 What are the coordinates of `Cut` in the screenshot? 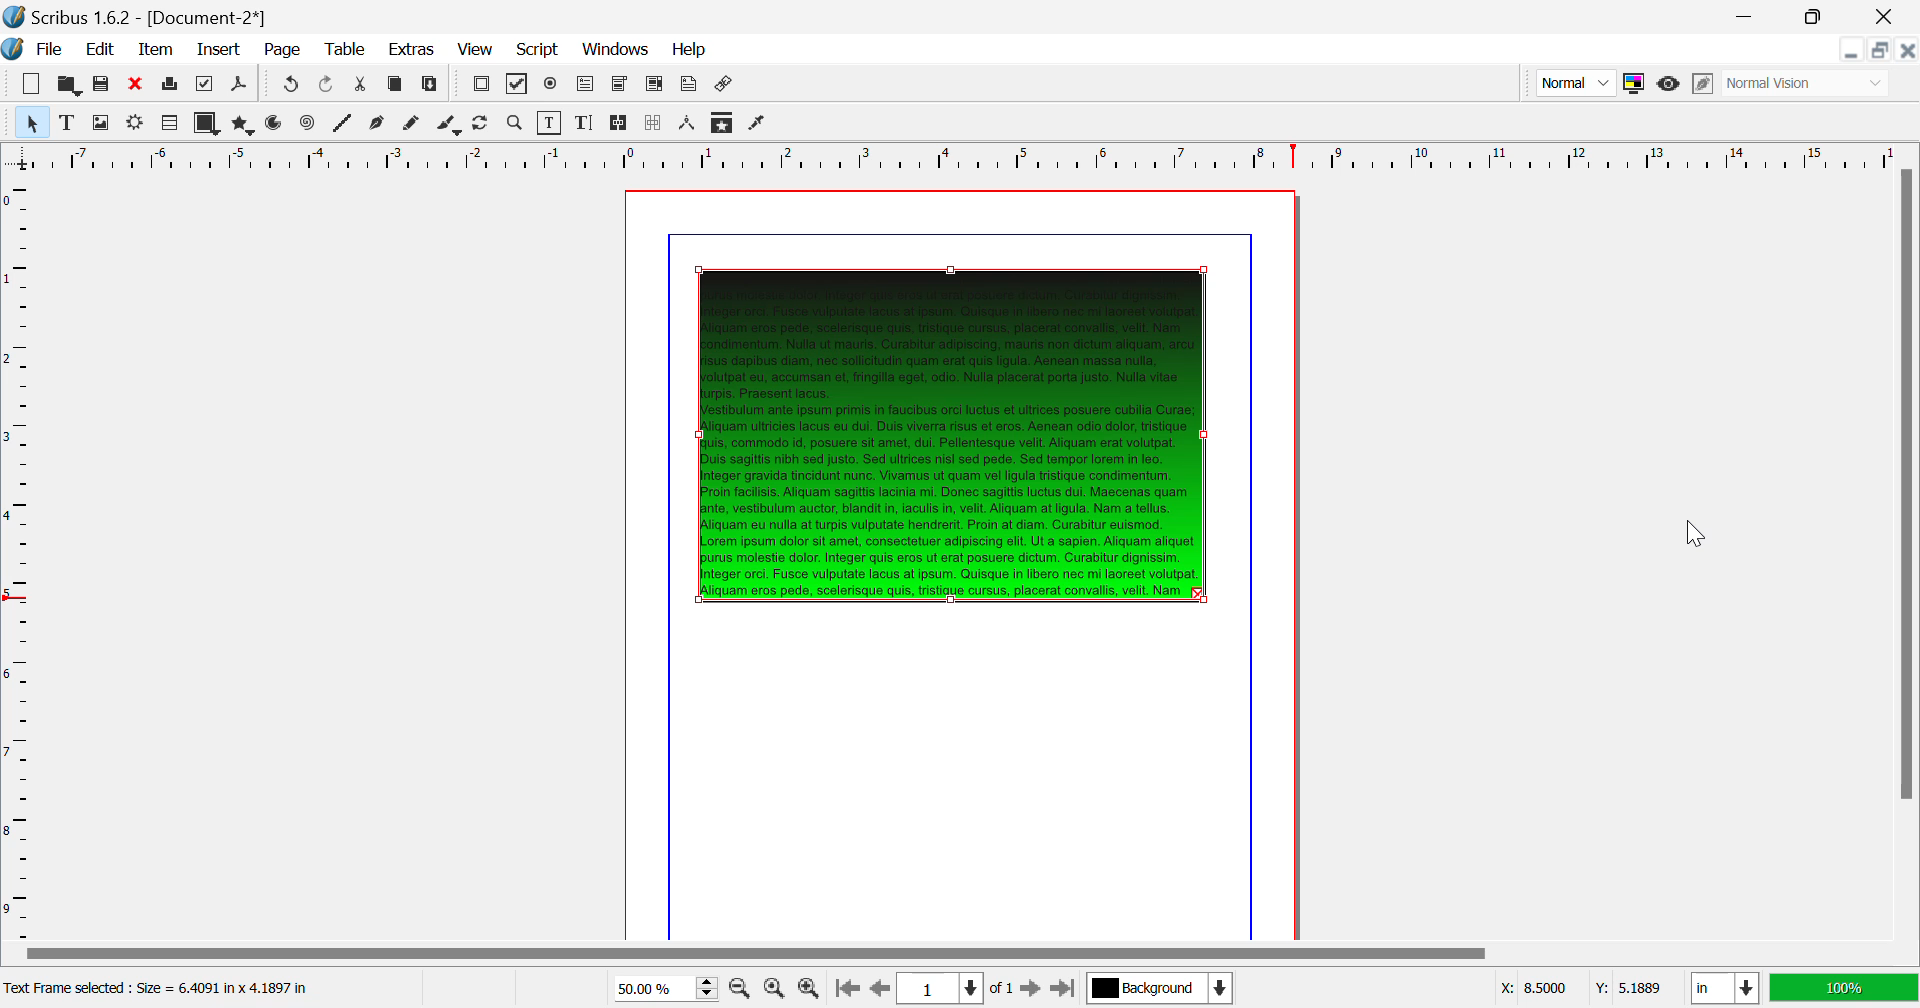 It's located at (362, 86).